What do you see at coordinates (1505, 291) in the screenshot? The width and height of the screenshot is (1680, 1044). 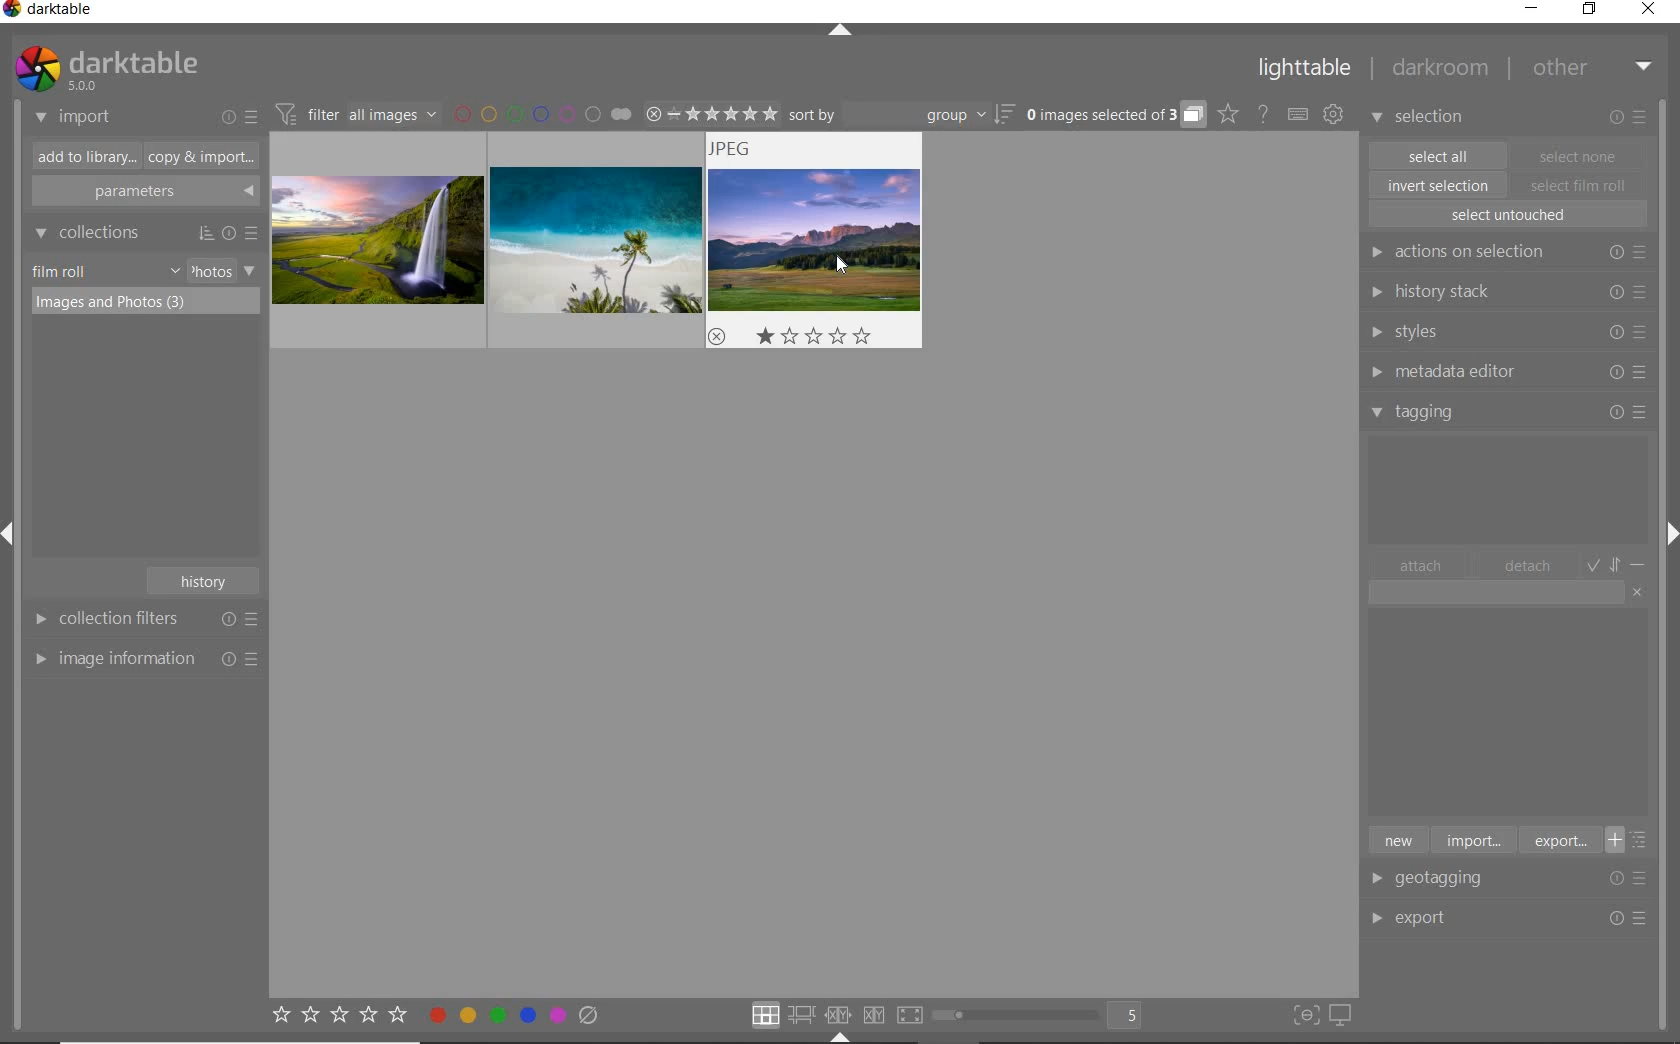 I see `history stack` at bounding box center [1505, 291].